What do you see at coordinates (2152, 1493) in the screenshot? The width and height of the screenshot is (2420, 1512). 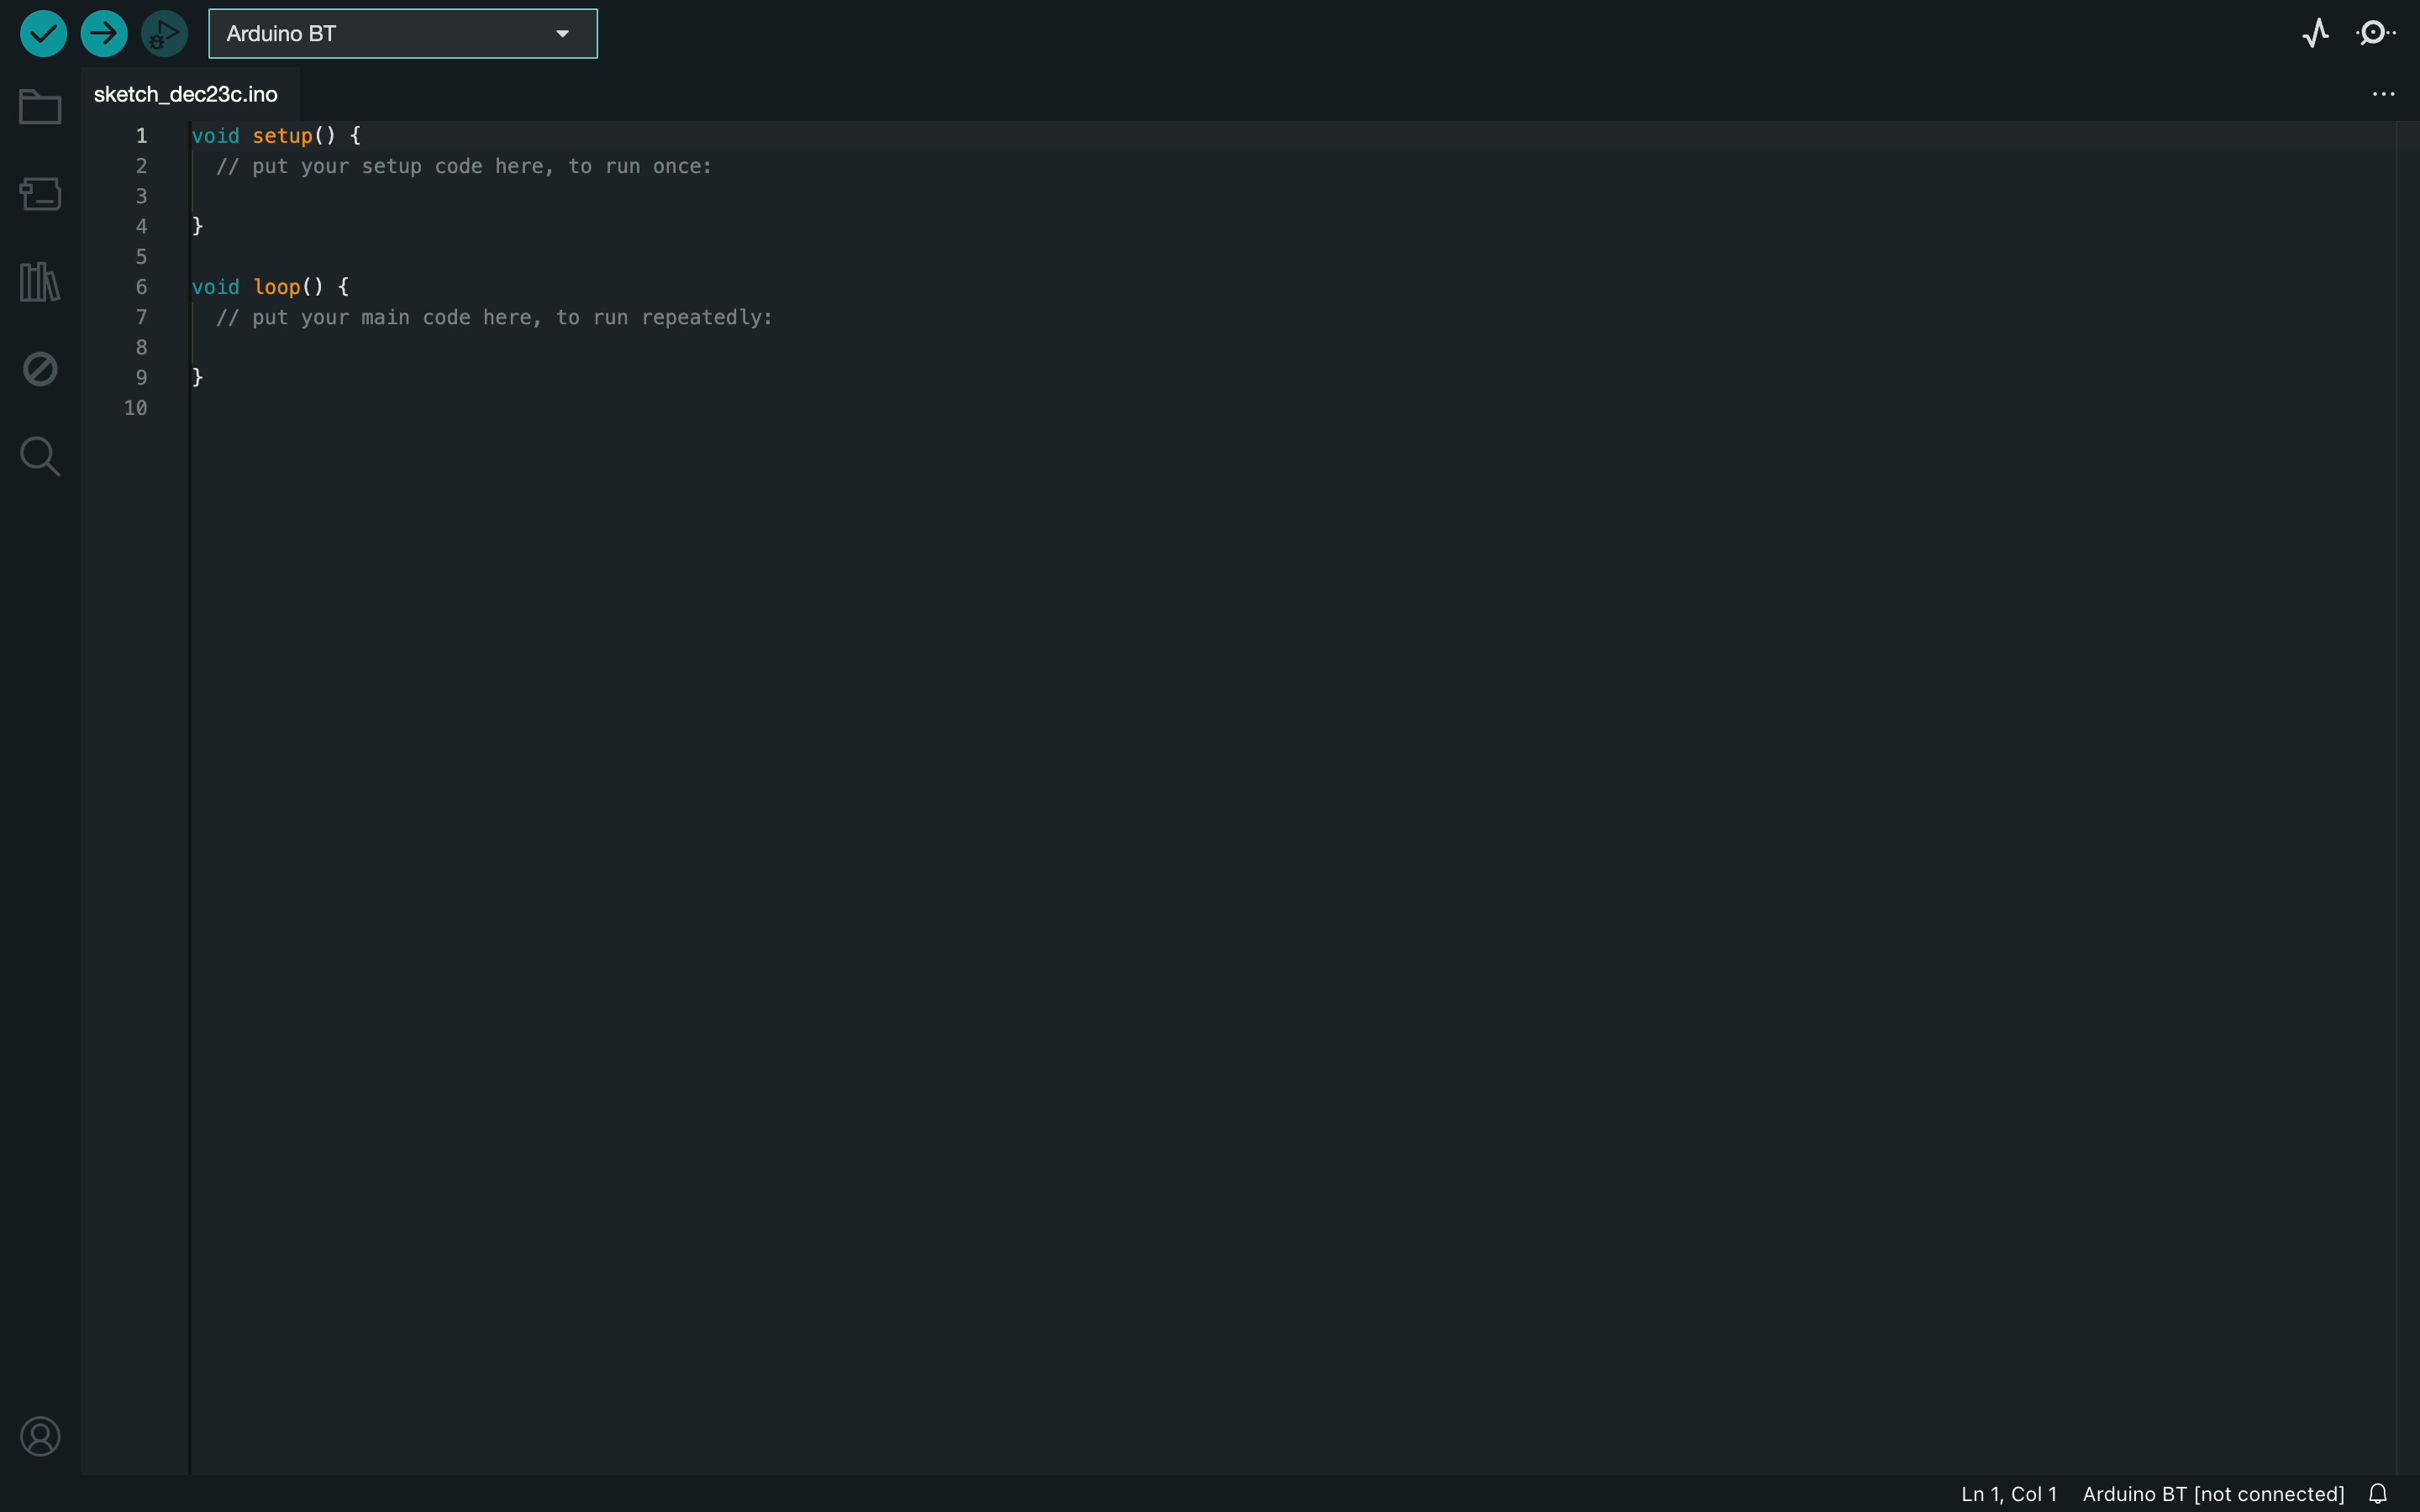 I see `file logs` at bounding box center [2152, 1493].